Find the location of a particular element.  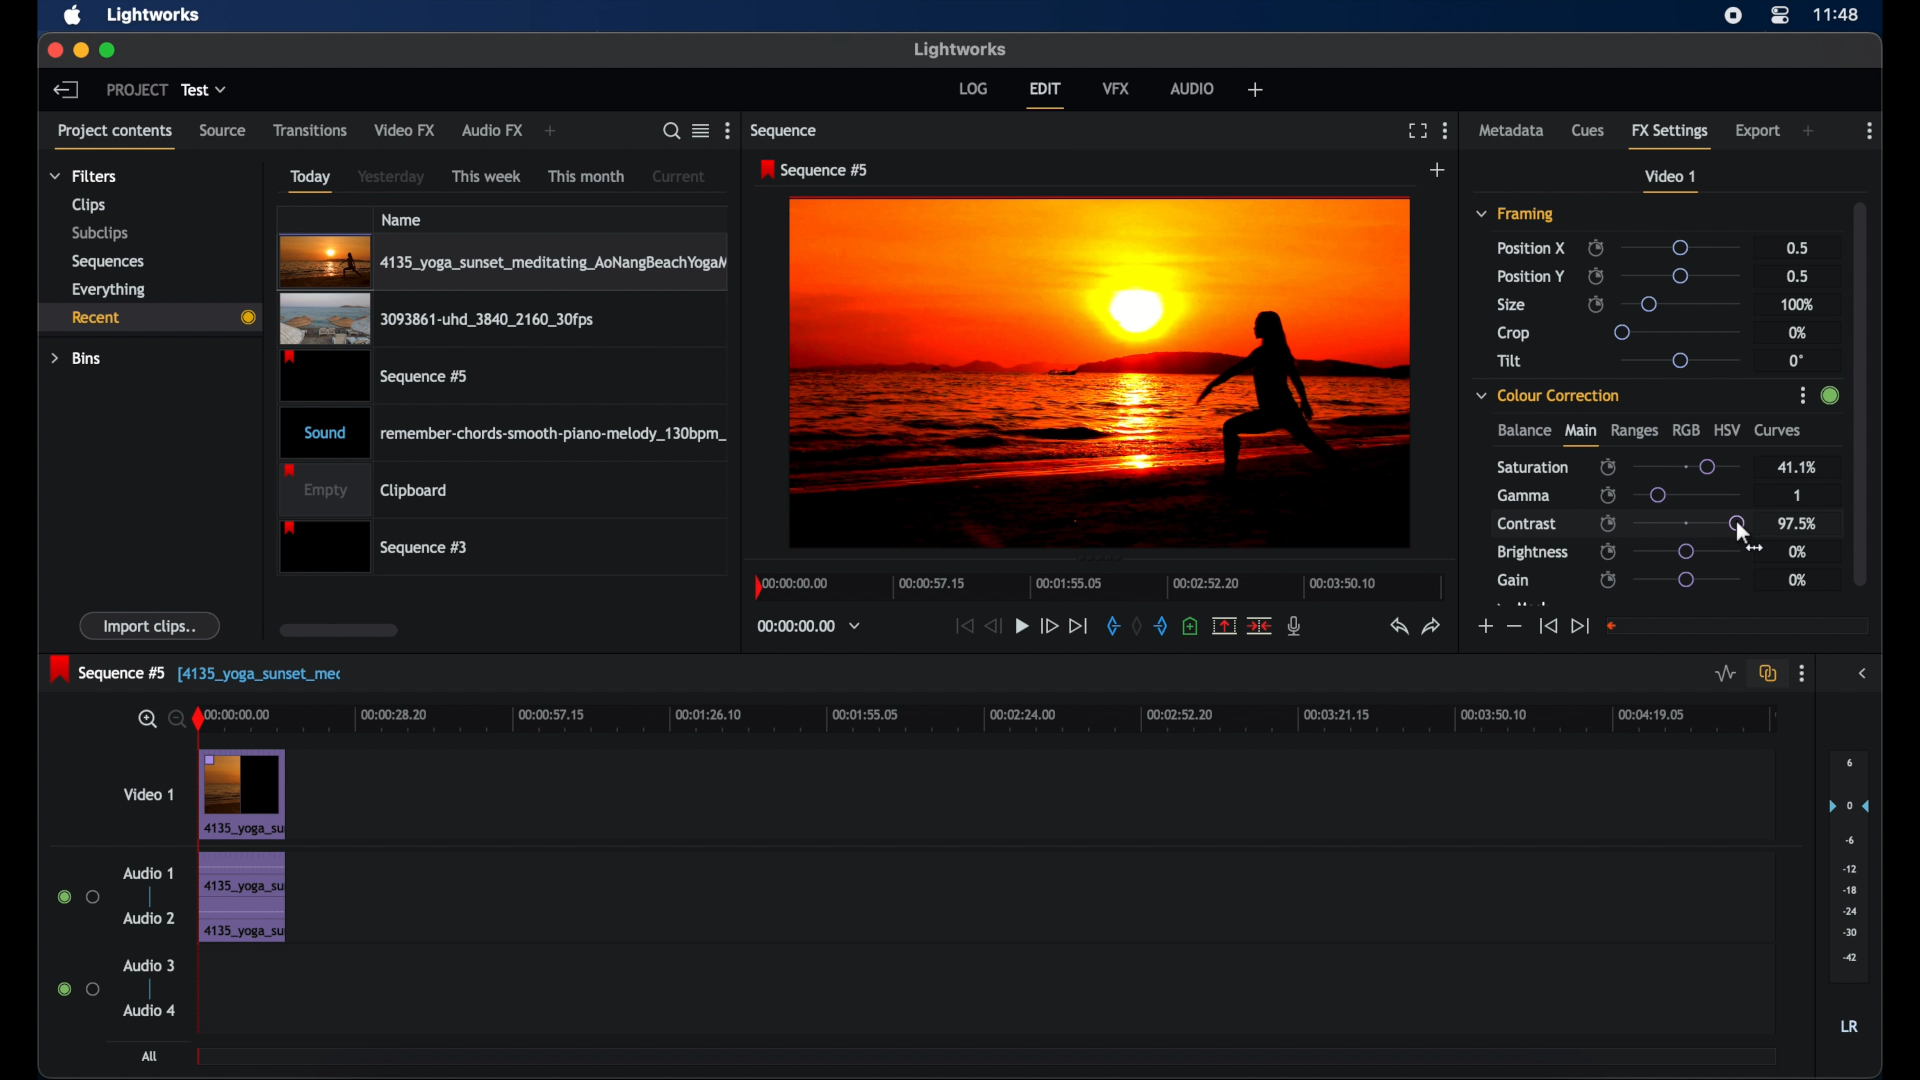

add is located at coordinates (1810, 131).